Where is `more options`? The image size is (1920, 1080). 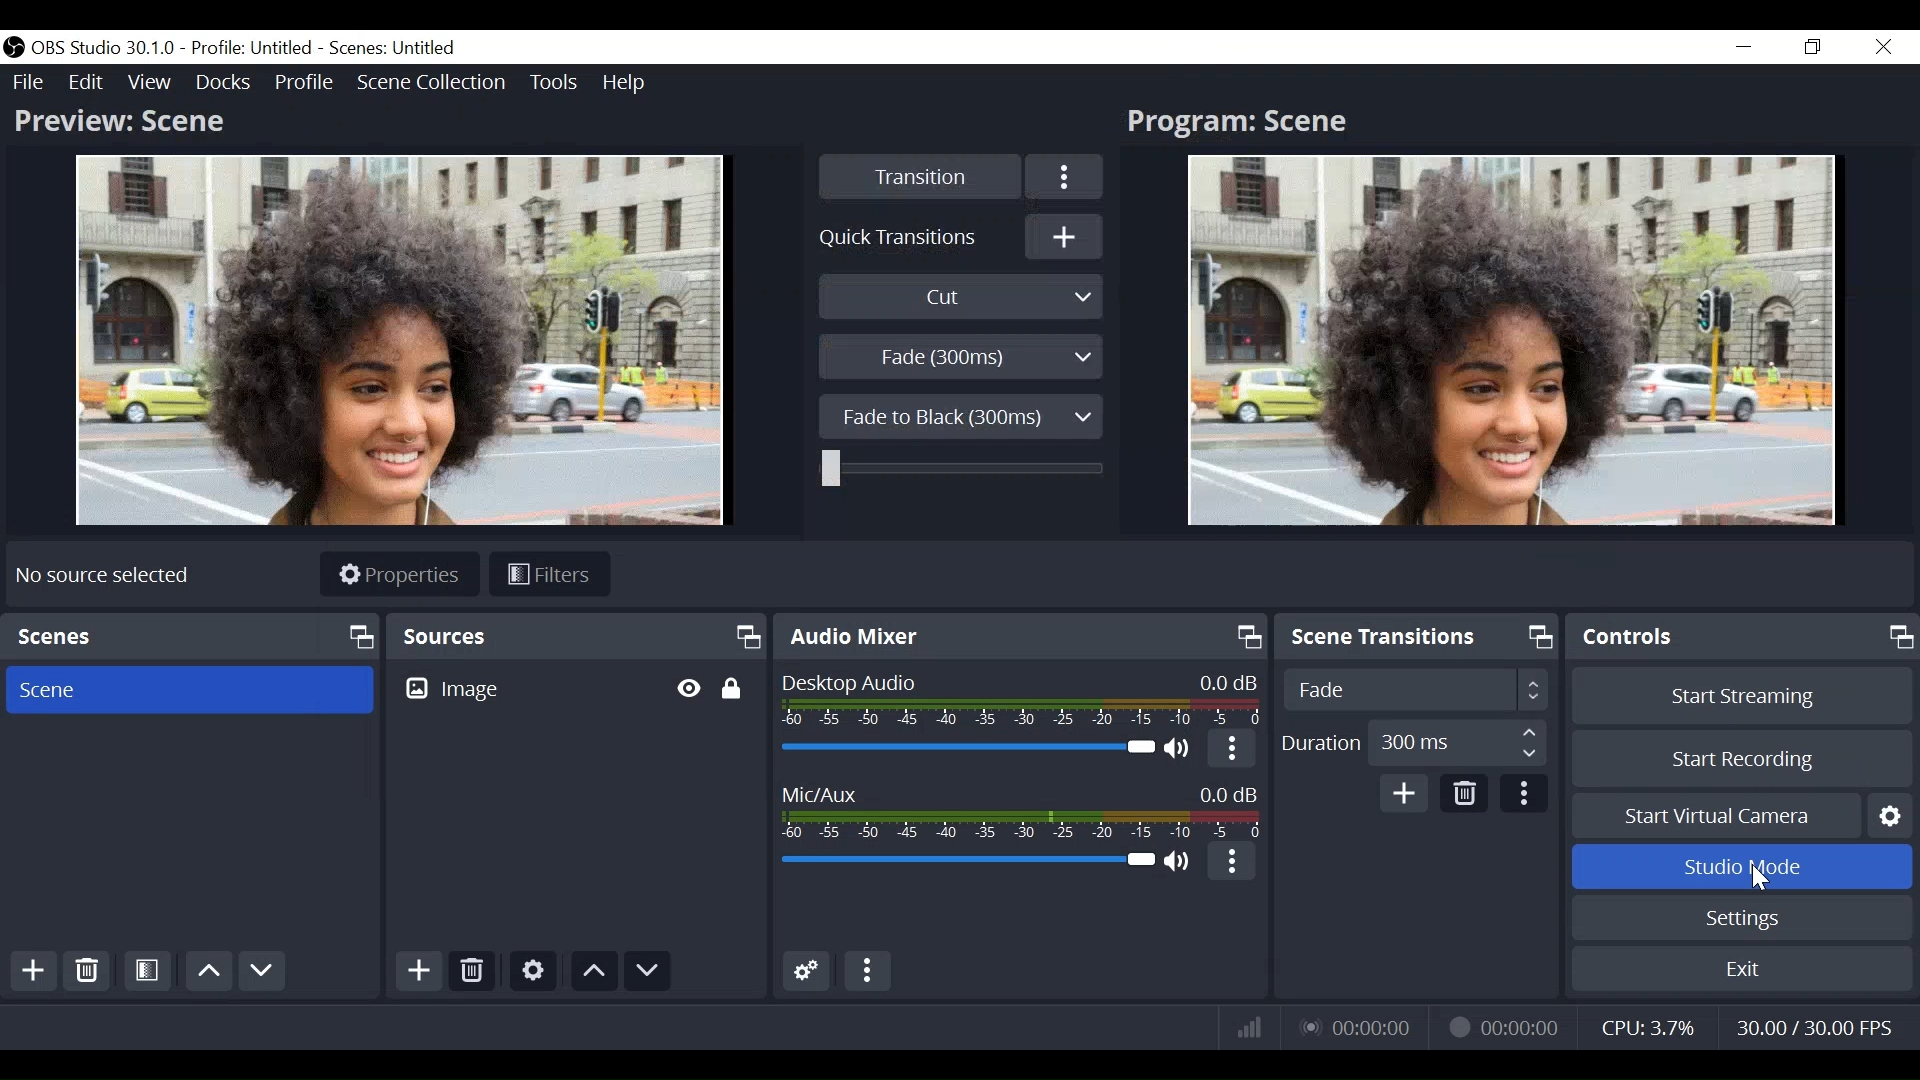 more options is located at coordinates (869, 972).